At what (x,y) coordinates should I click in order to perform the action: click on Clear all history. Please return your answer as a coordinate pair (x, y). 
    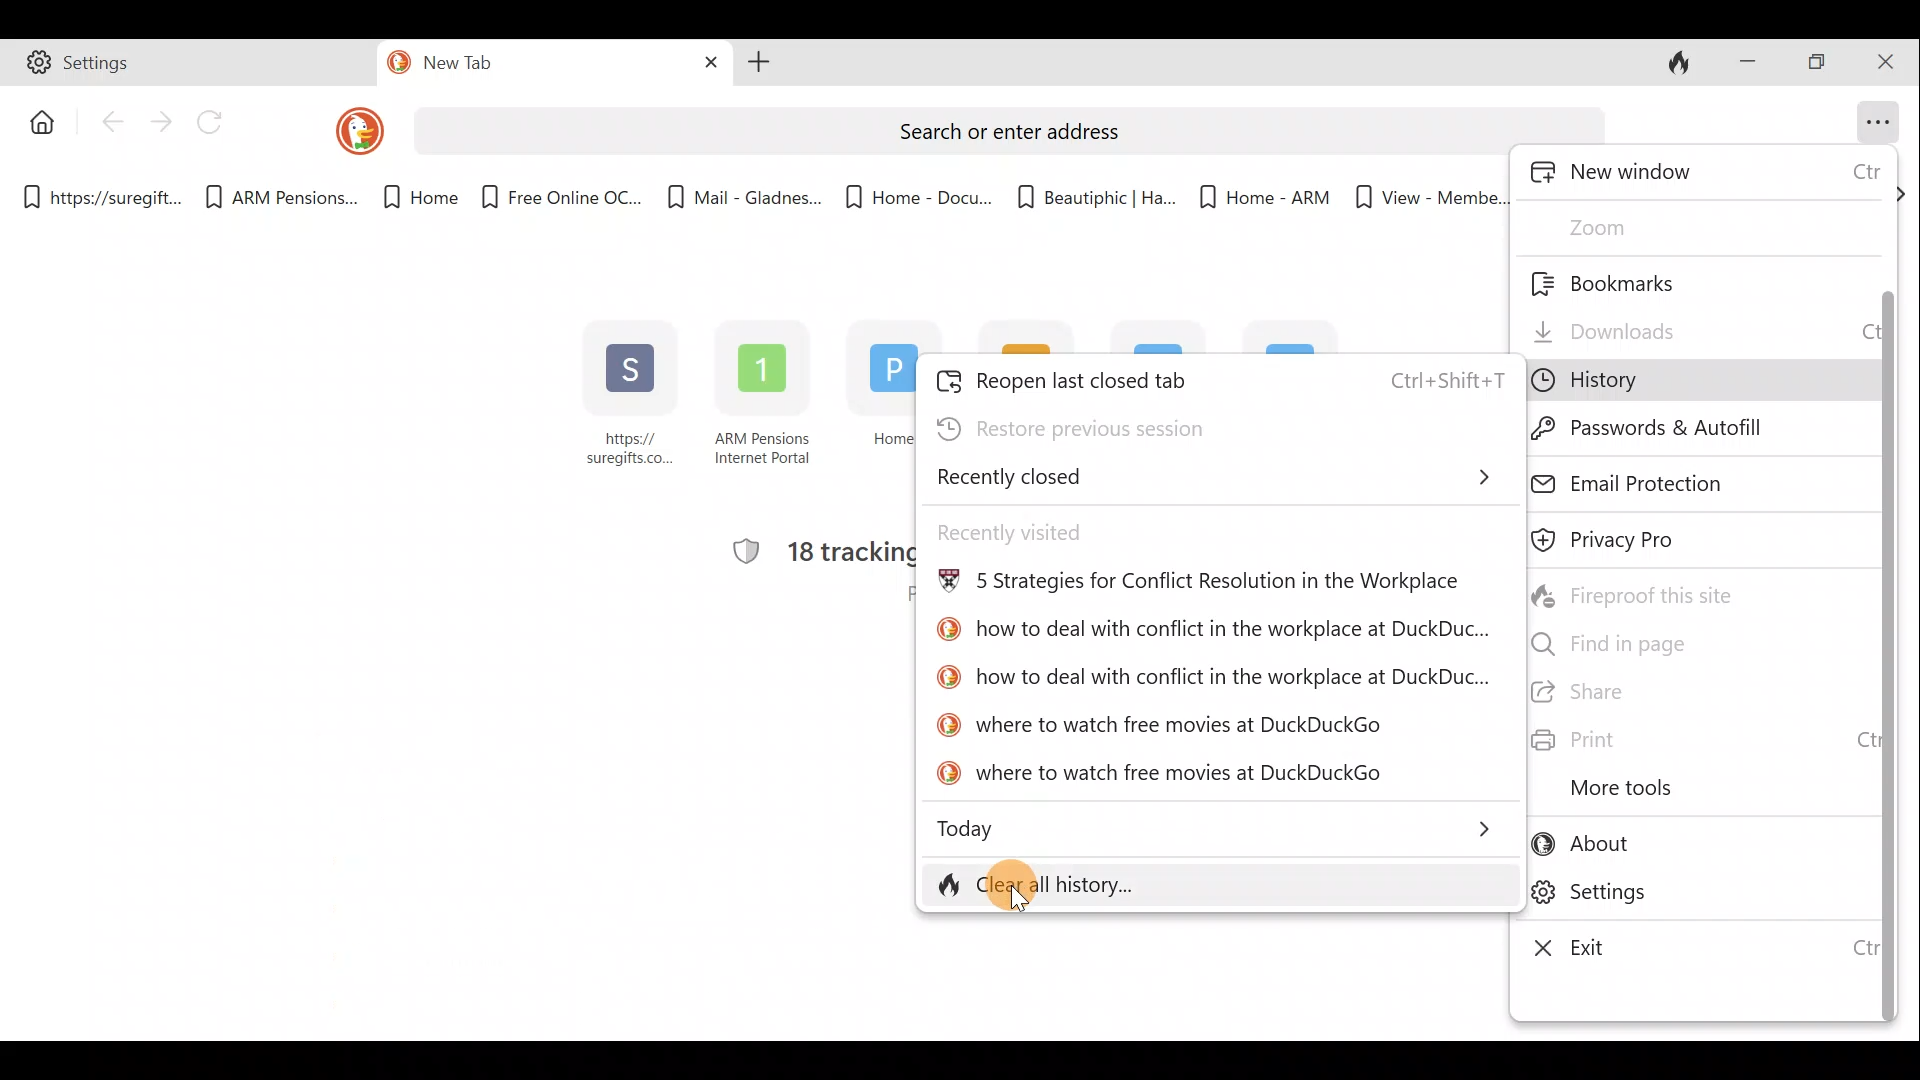
    Looking at the image, I should click on (1127, 883).